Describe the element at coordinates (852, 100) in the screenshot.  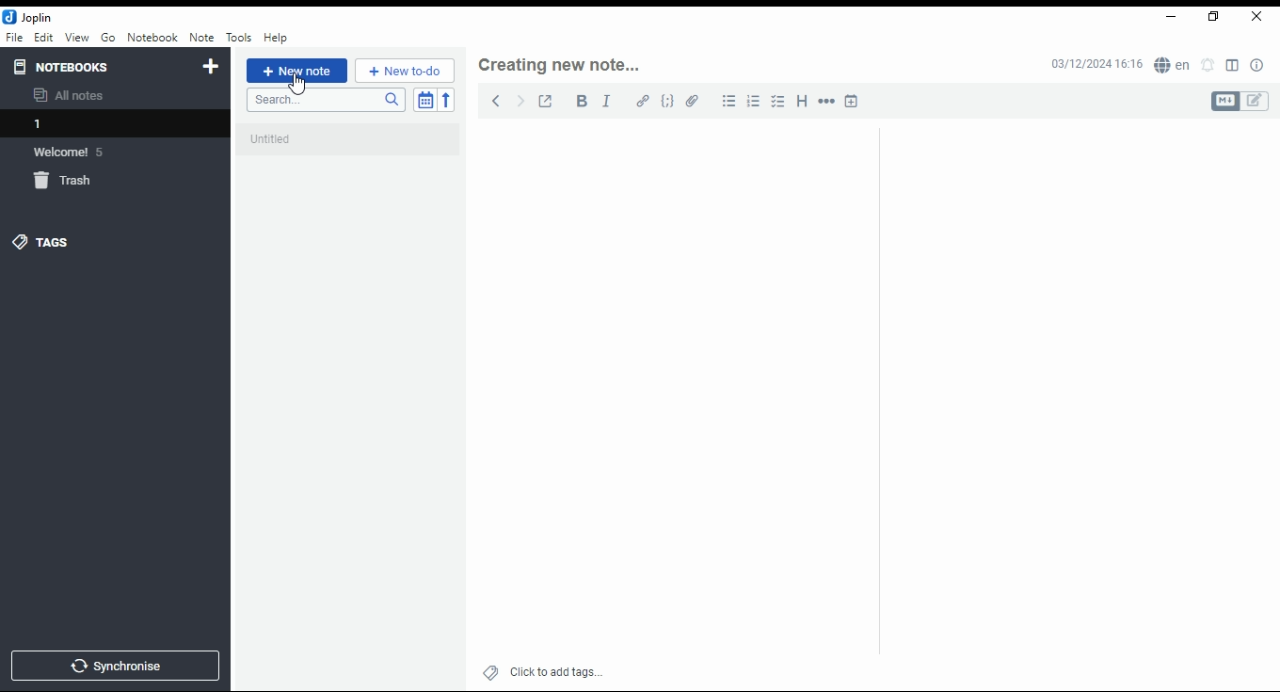
I see `insert time` at that location.